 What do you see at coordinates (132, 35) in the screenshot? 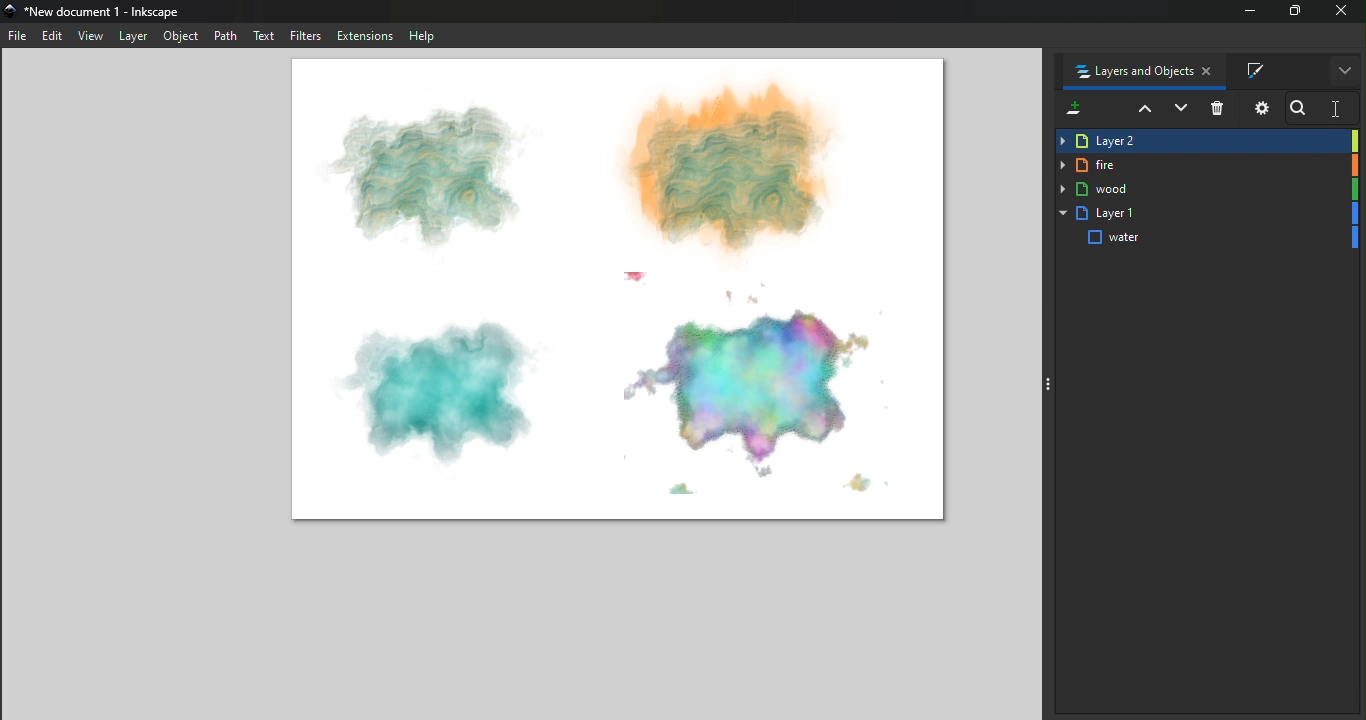
I see `Layer` at bounding box center [132, 35].